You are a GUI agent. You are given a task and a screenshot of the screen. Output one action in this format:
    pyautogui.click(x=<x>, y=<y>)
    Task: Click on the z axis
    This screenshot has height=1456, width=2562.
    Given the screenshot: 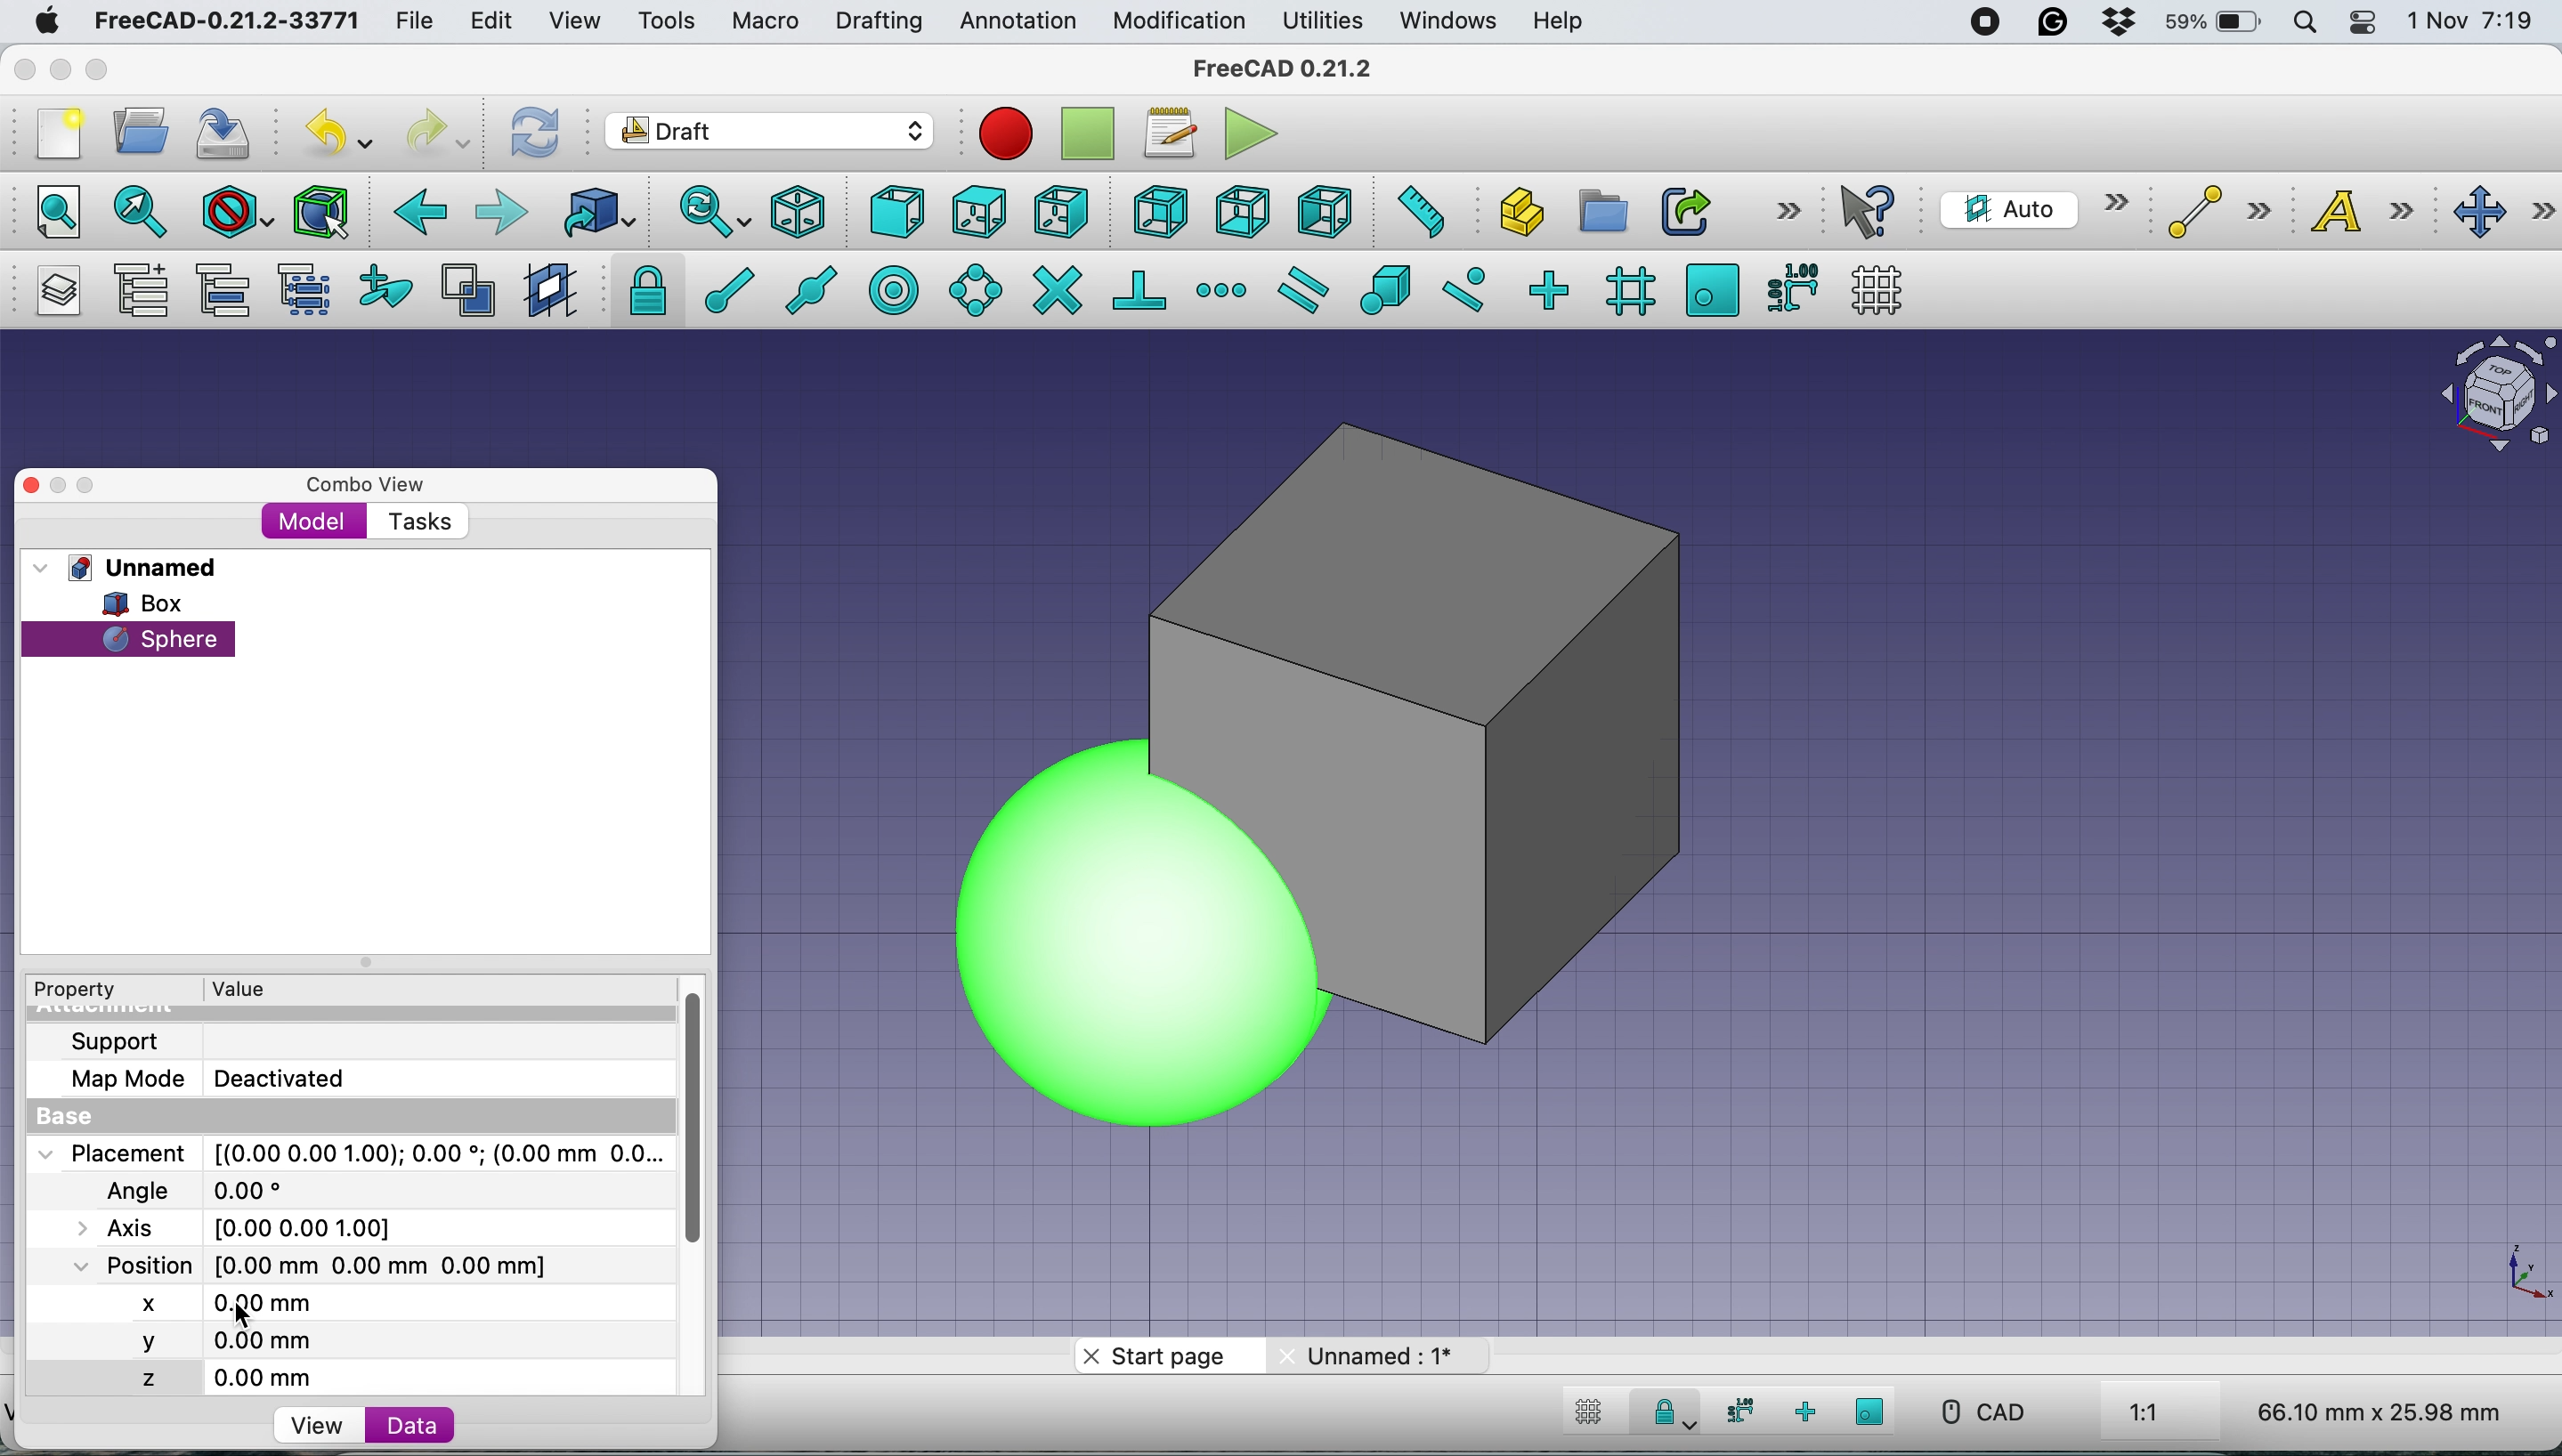 What is the action you would take?
    pyautogui.click(x=239, y=1378)
    